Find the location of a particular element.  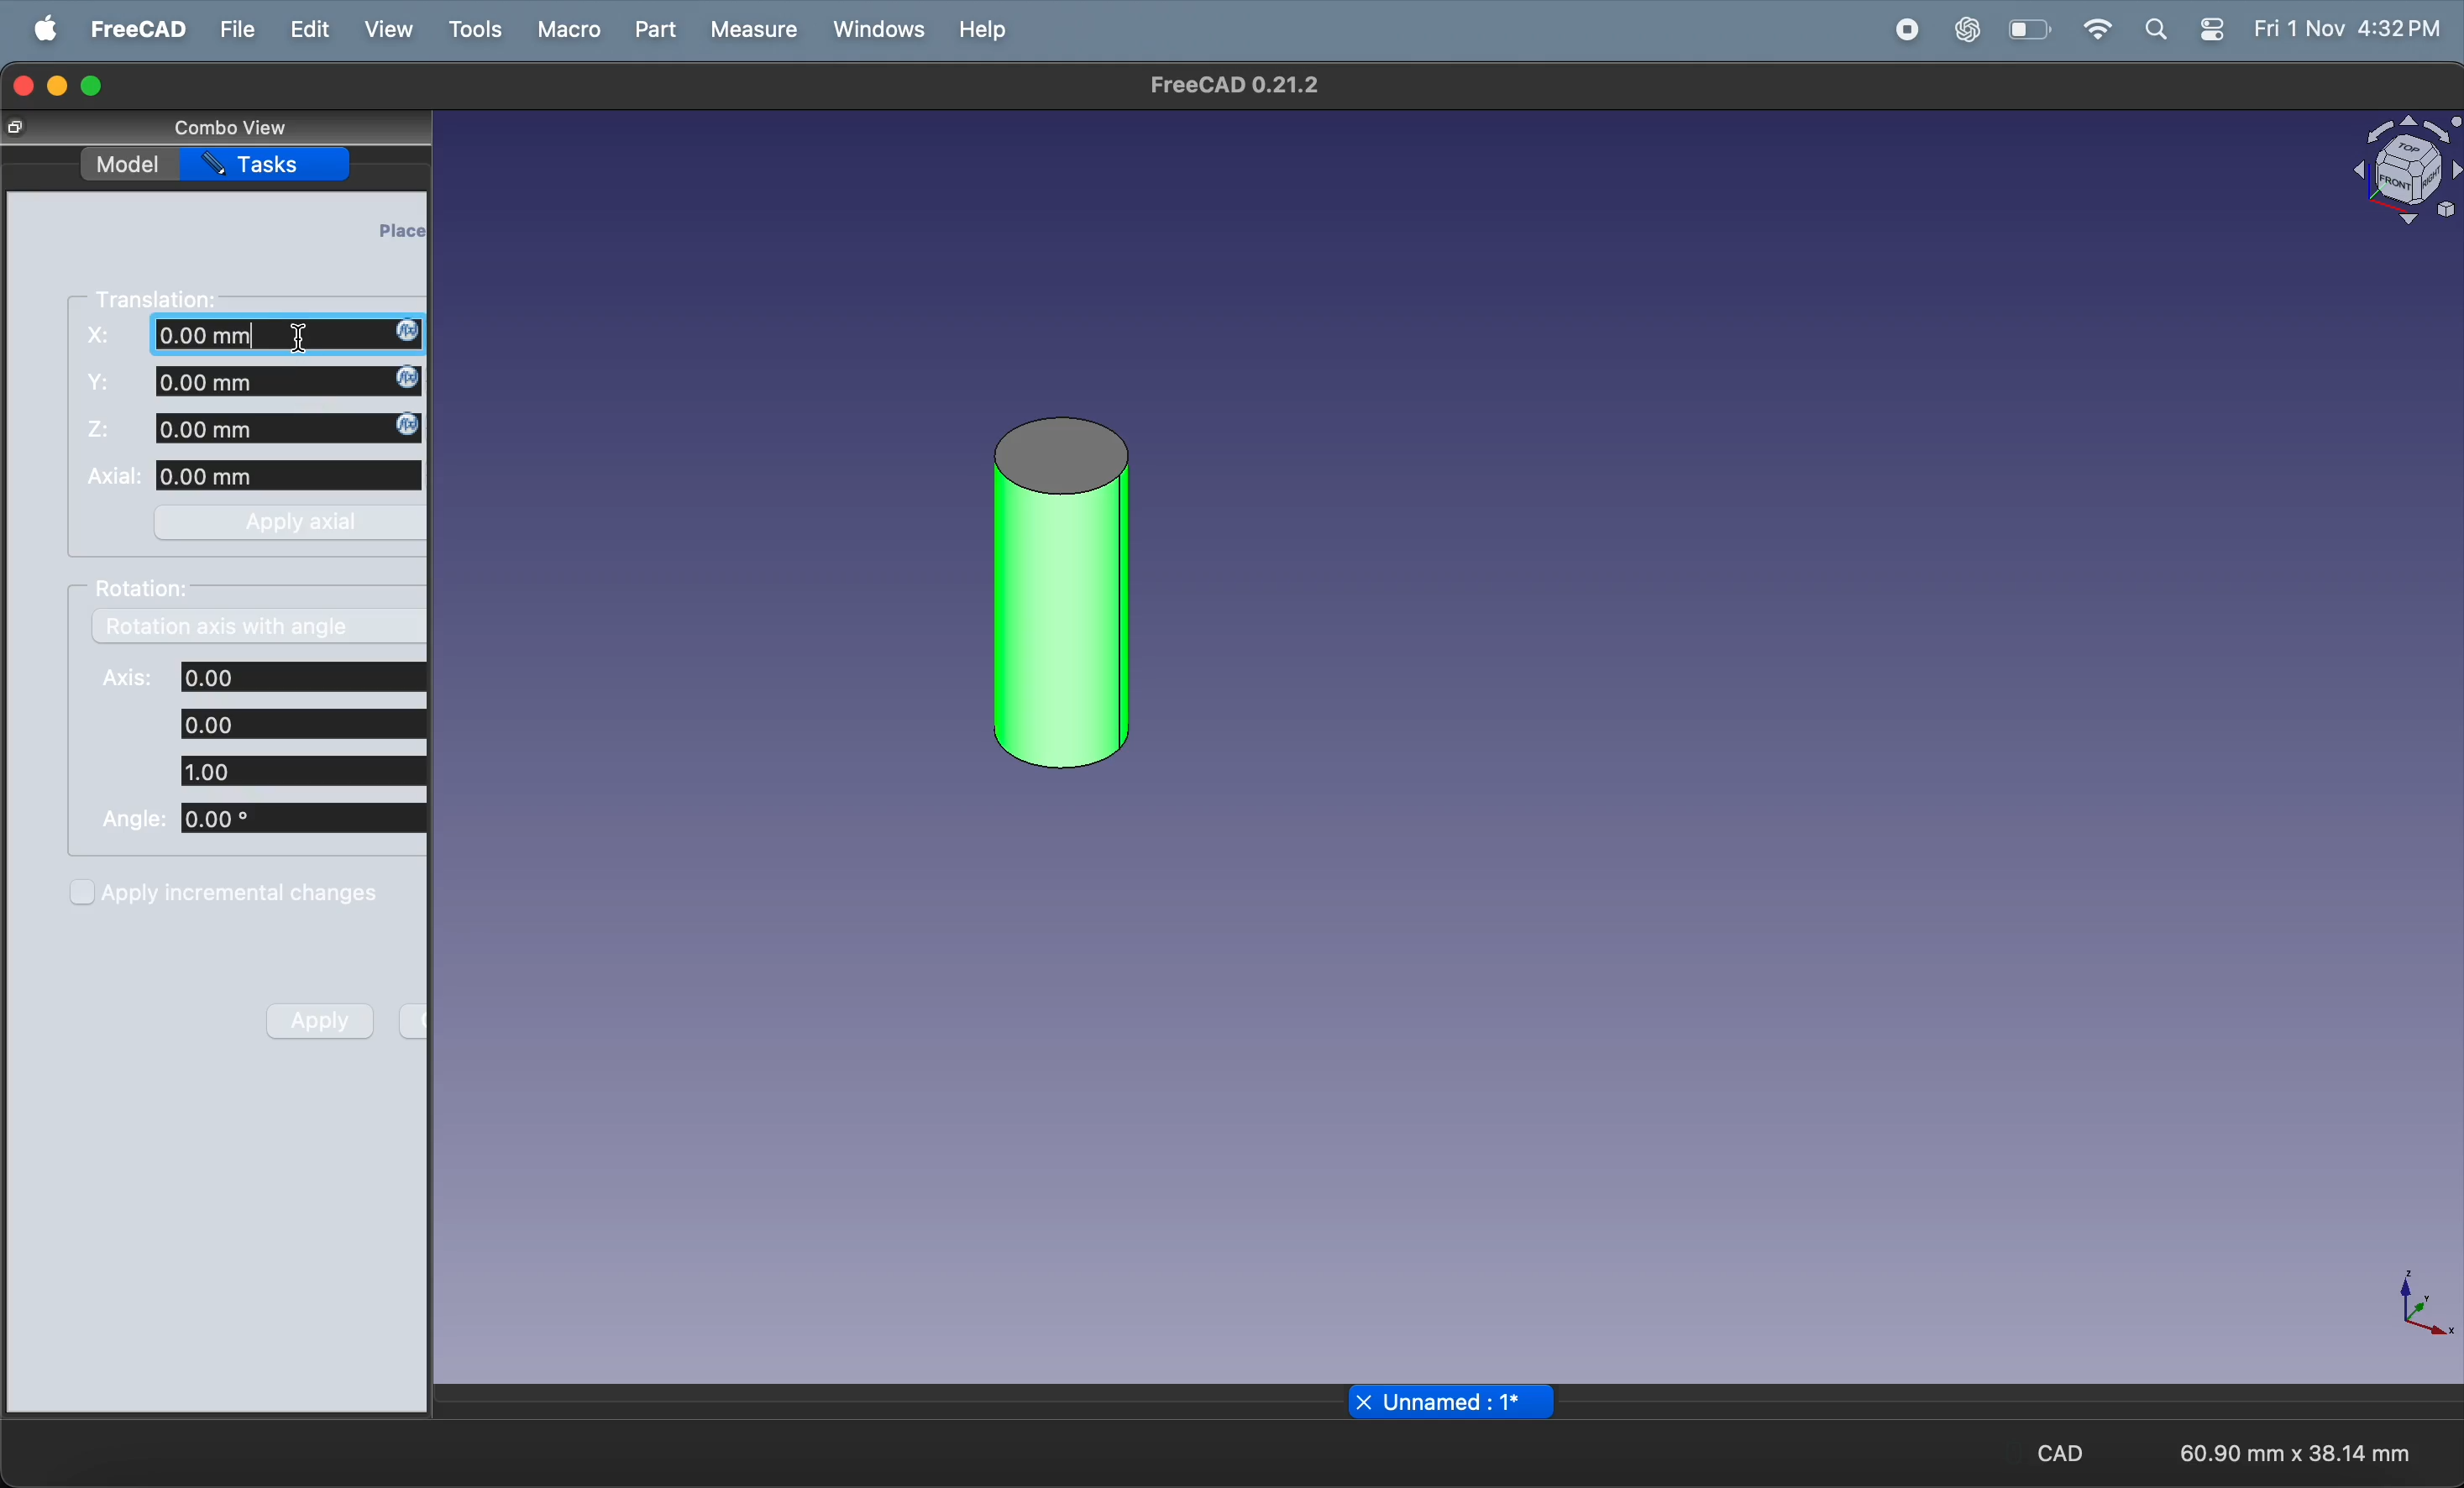

apply increment charges is located at coordinates (258, 895).